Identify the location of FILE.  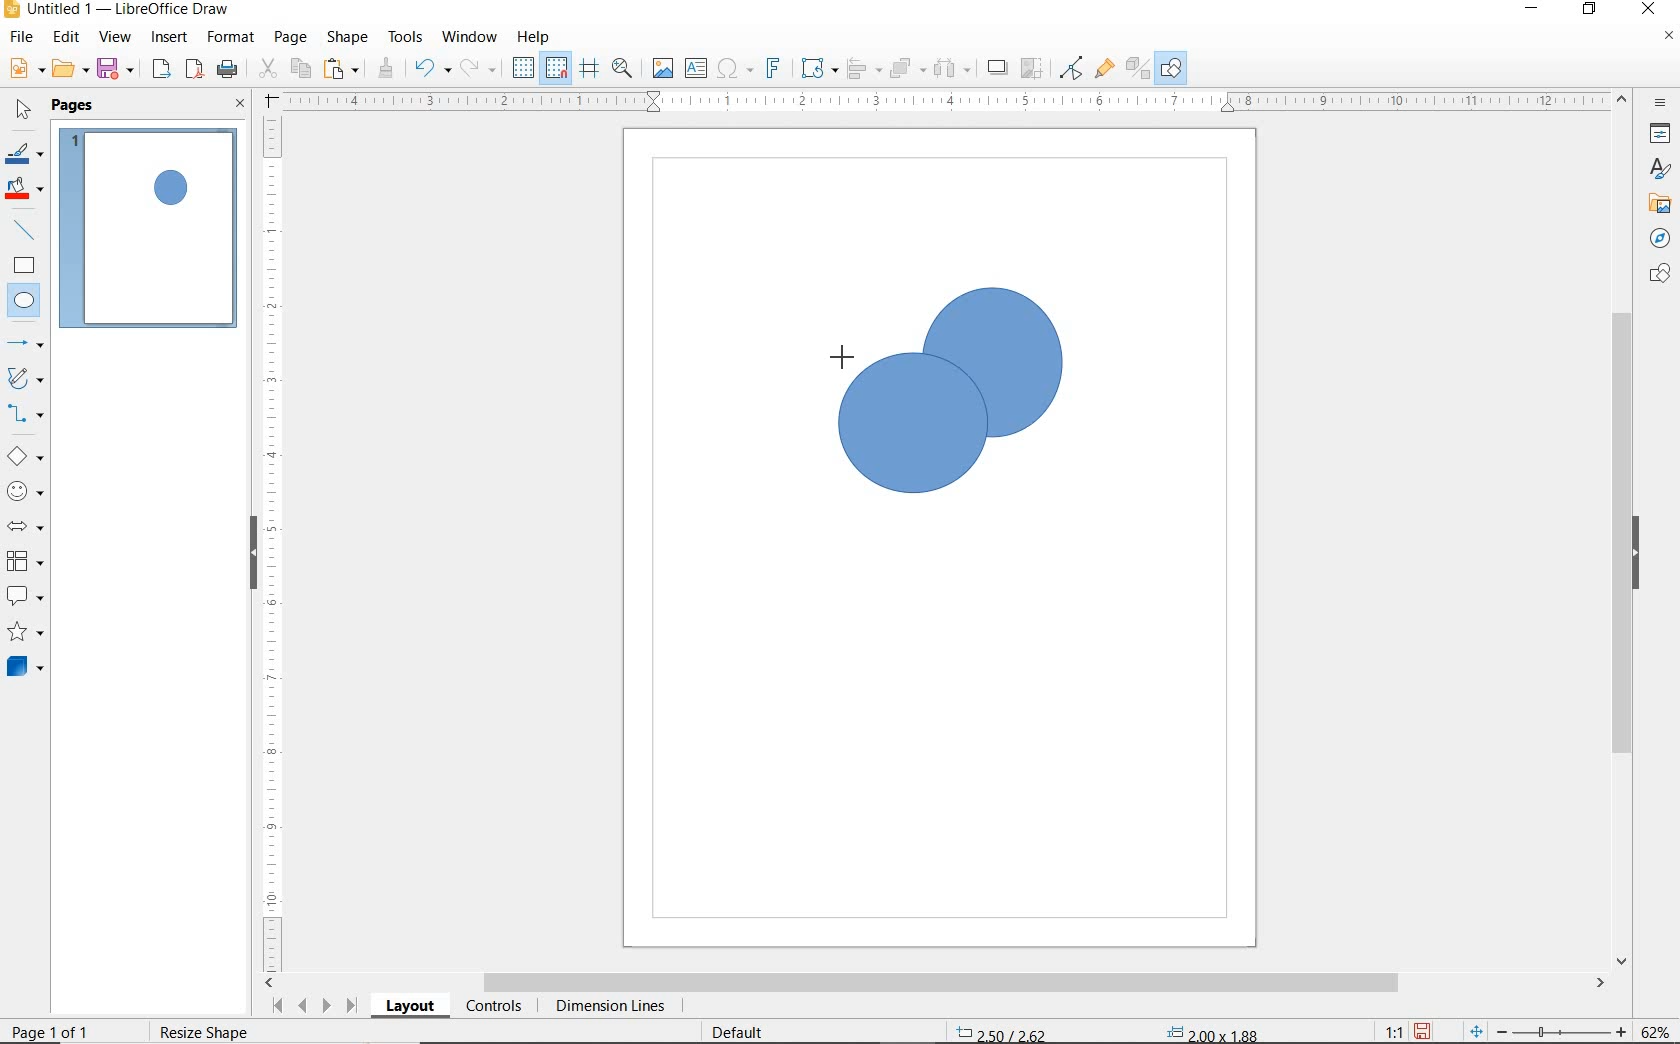
(23, 40).